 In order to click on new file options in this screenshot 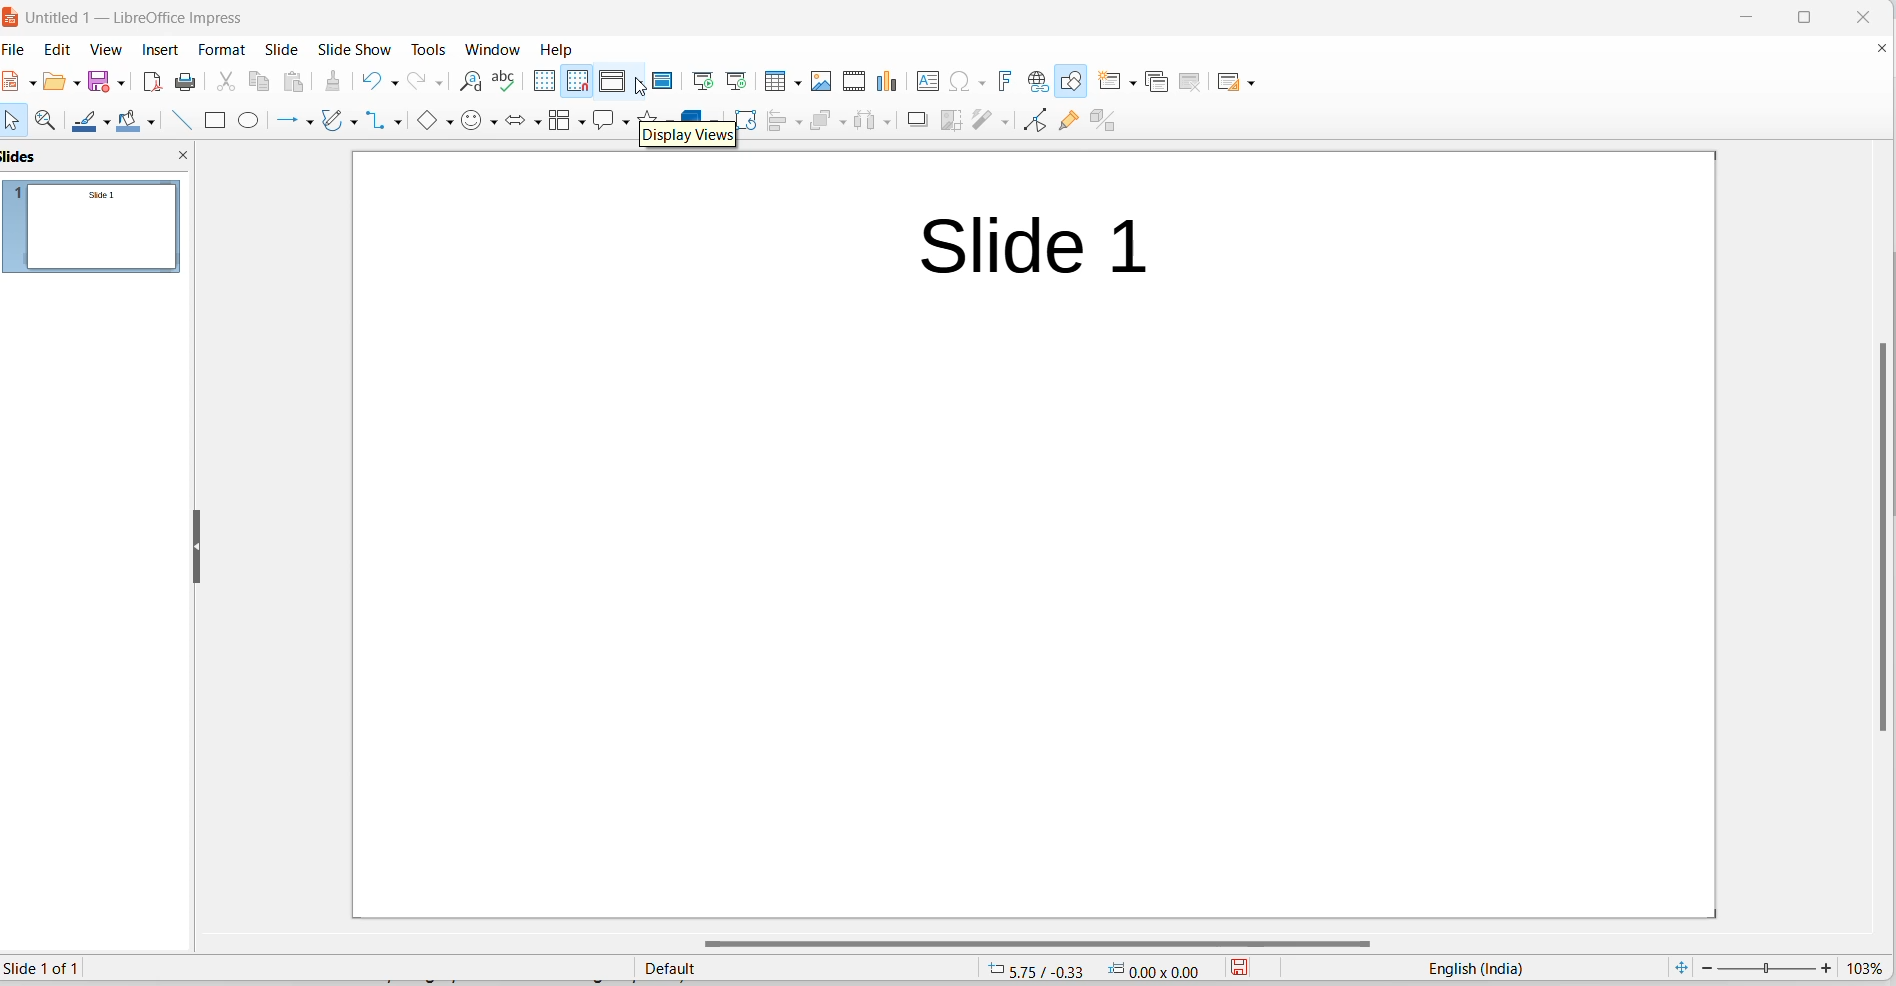, I will do `click(31, 87)`.